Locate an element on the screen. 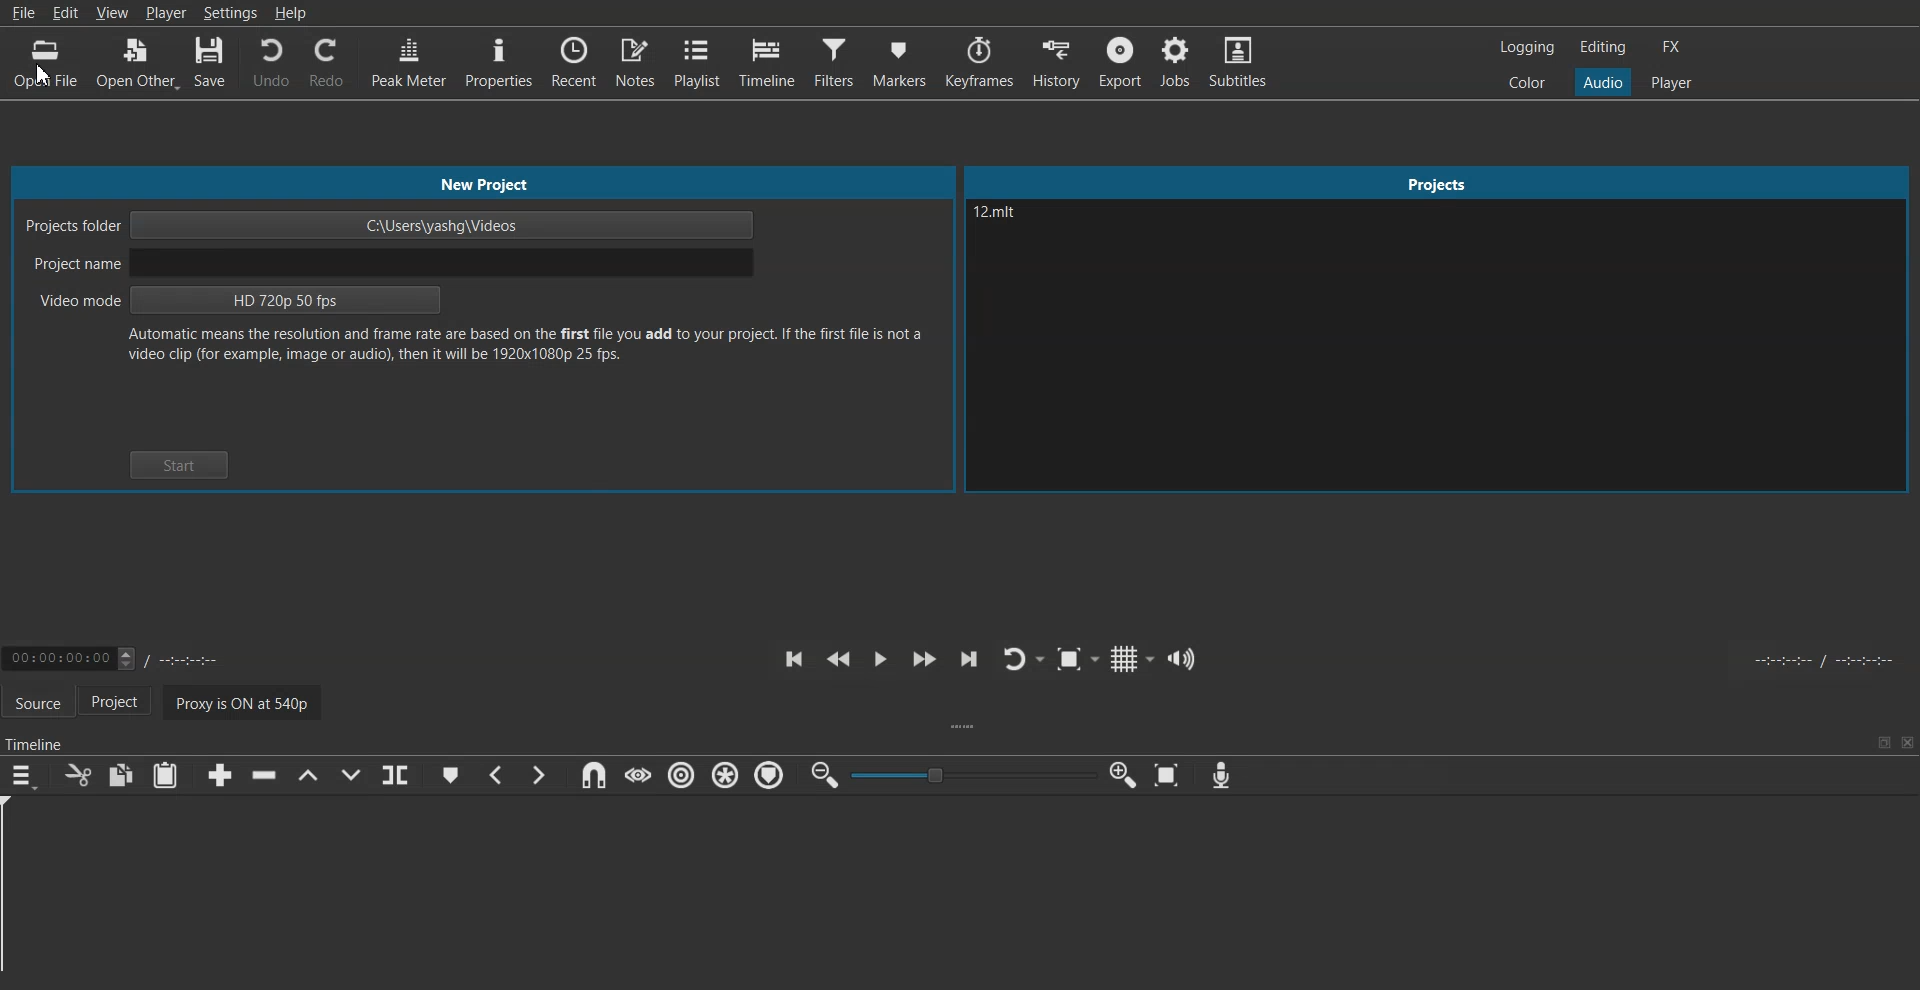 This screenshot has height=990, width=1920. Ripple marketers is located at coordinates (770, 776).